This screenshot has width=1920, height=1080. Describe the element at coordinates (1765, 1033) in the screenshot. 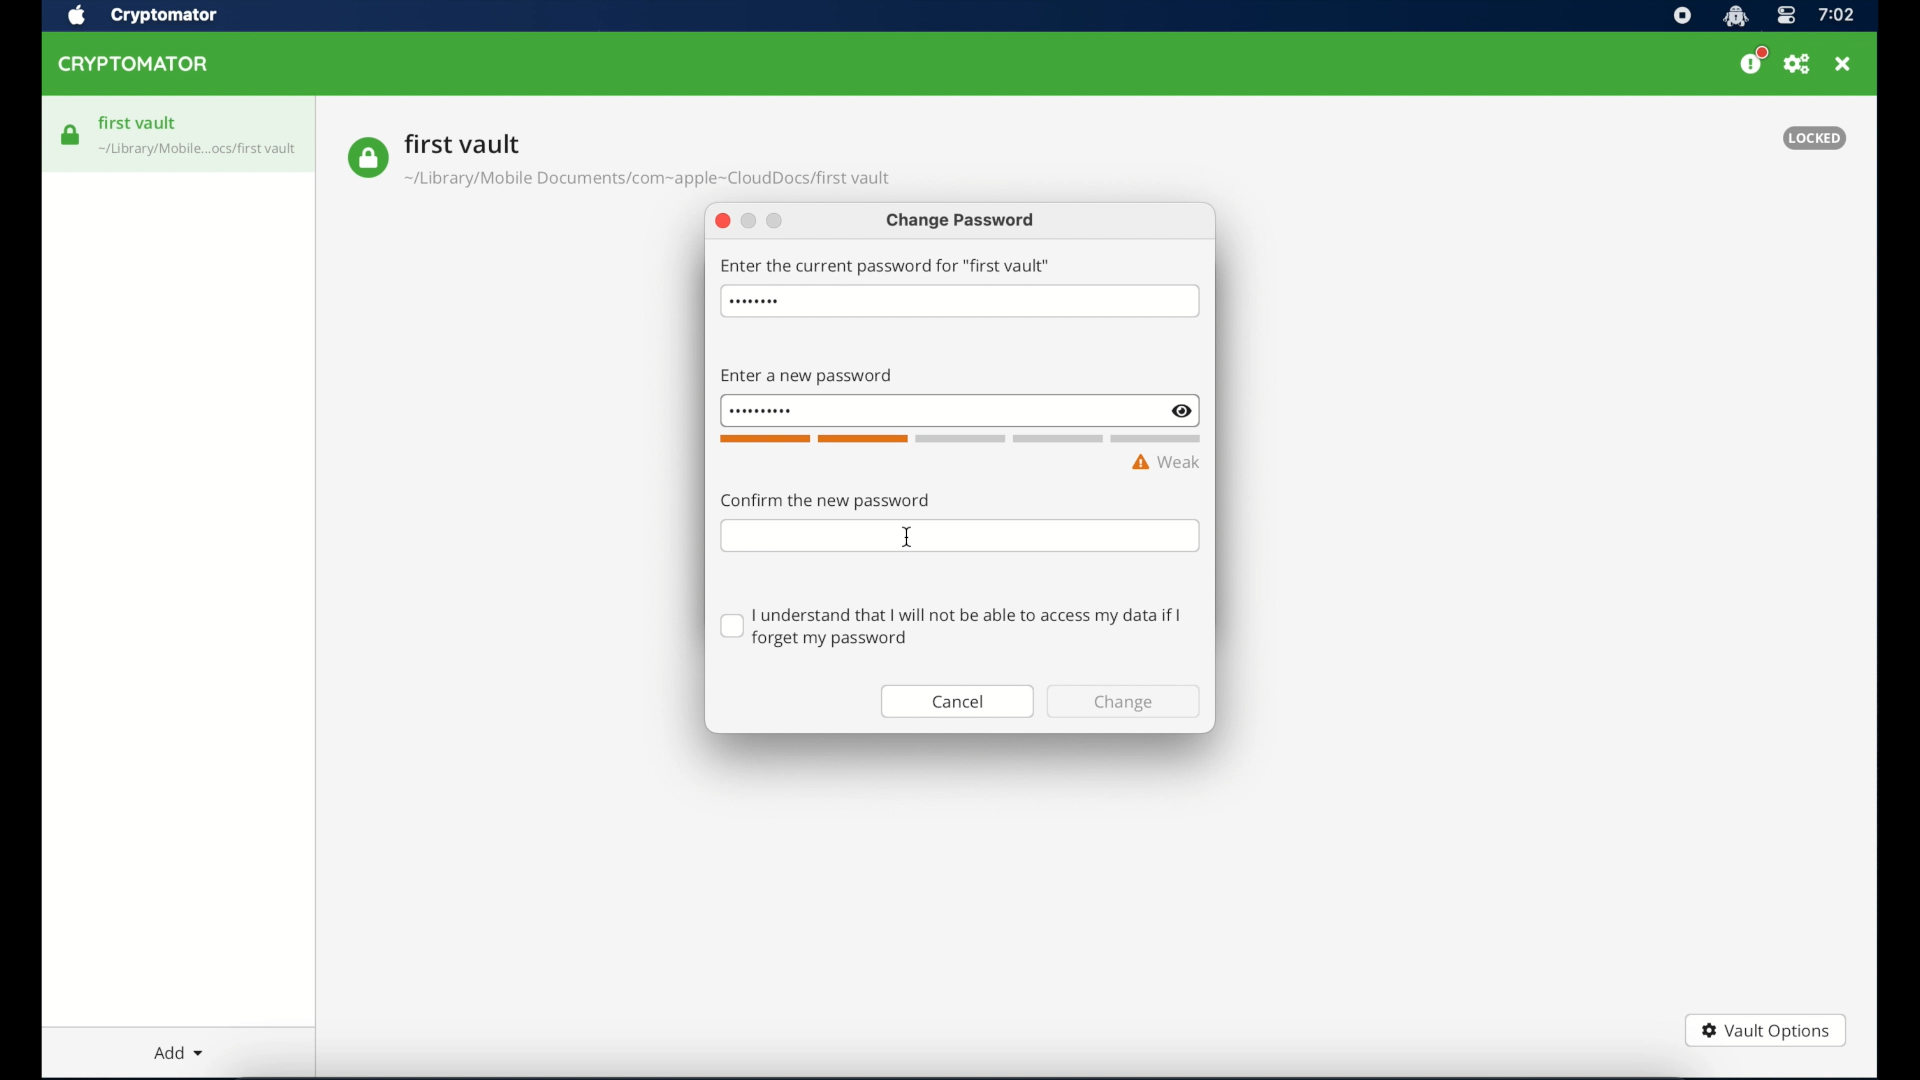

I see `vault options` at that location.